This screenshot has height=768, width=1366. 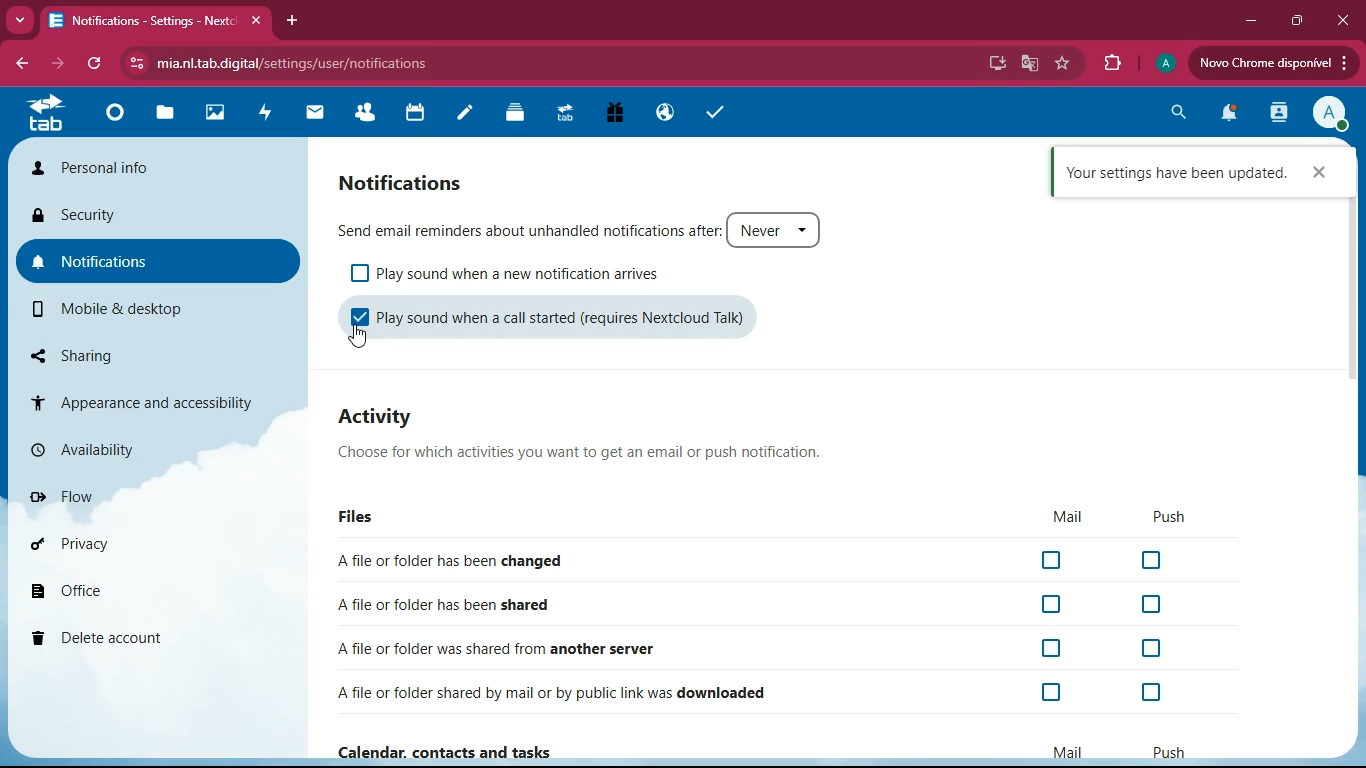 What do you see at coordinates (215, 115) in the screenshot?
I see `images` at bounding box center [215, 115].